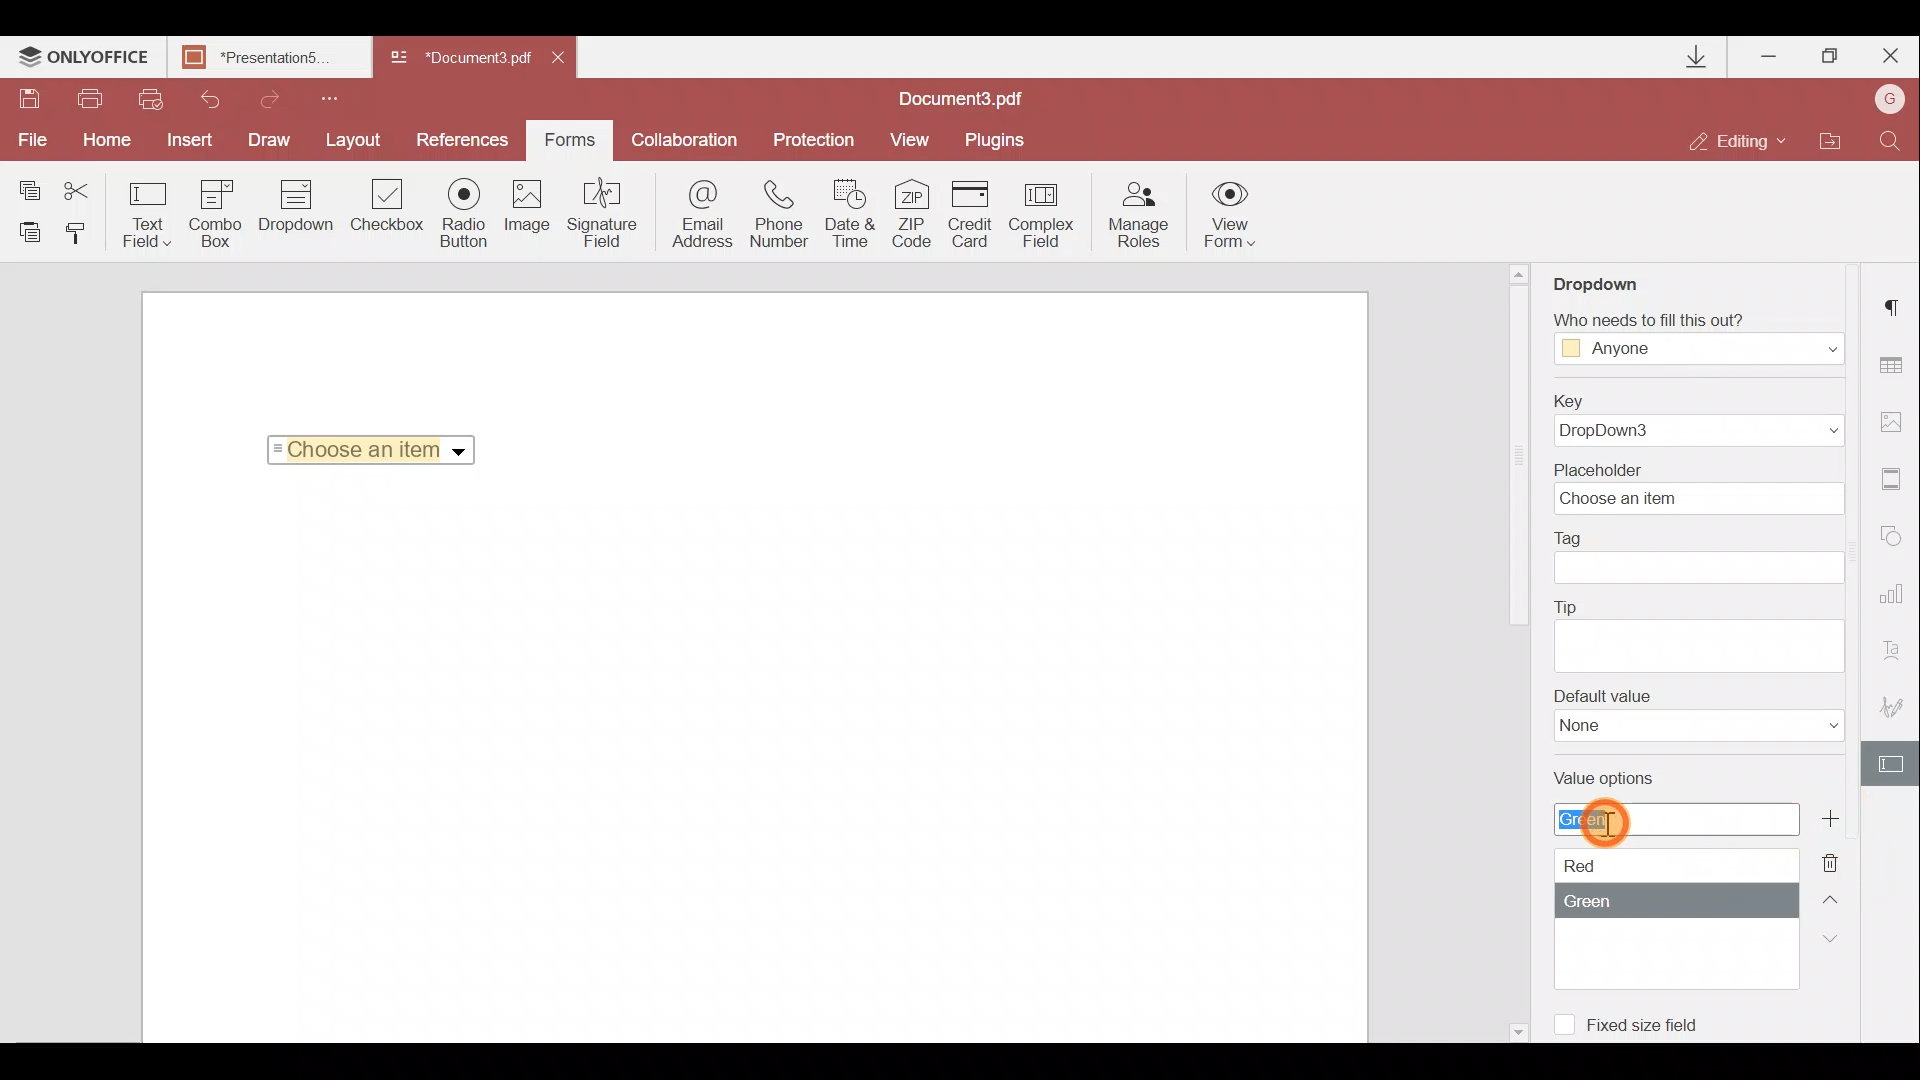 This screenshot has width=1920, height=1080. What do you see at coordinates (85, 60) in the screenshot?
I see `ONLYOFFICE` at bounding box center [85, 60].